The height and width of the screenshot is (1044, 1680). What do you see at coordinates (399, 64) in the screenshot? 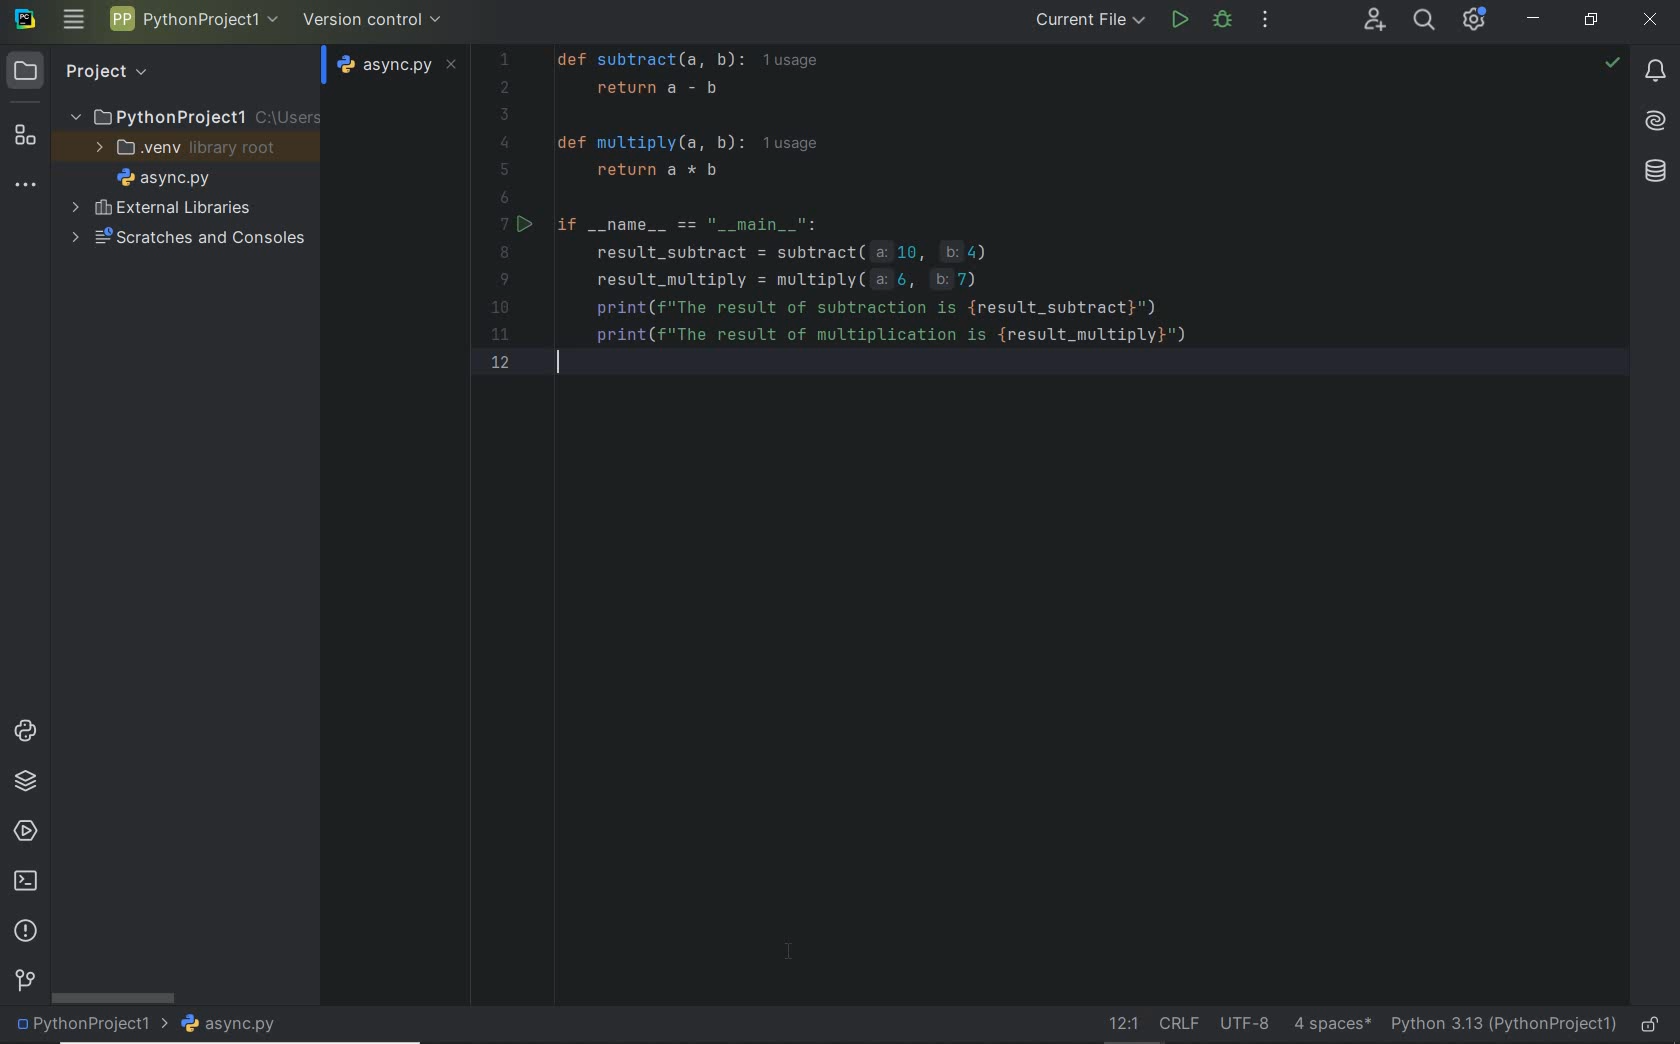
I see `file name` at bounding box center [399, 64].